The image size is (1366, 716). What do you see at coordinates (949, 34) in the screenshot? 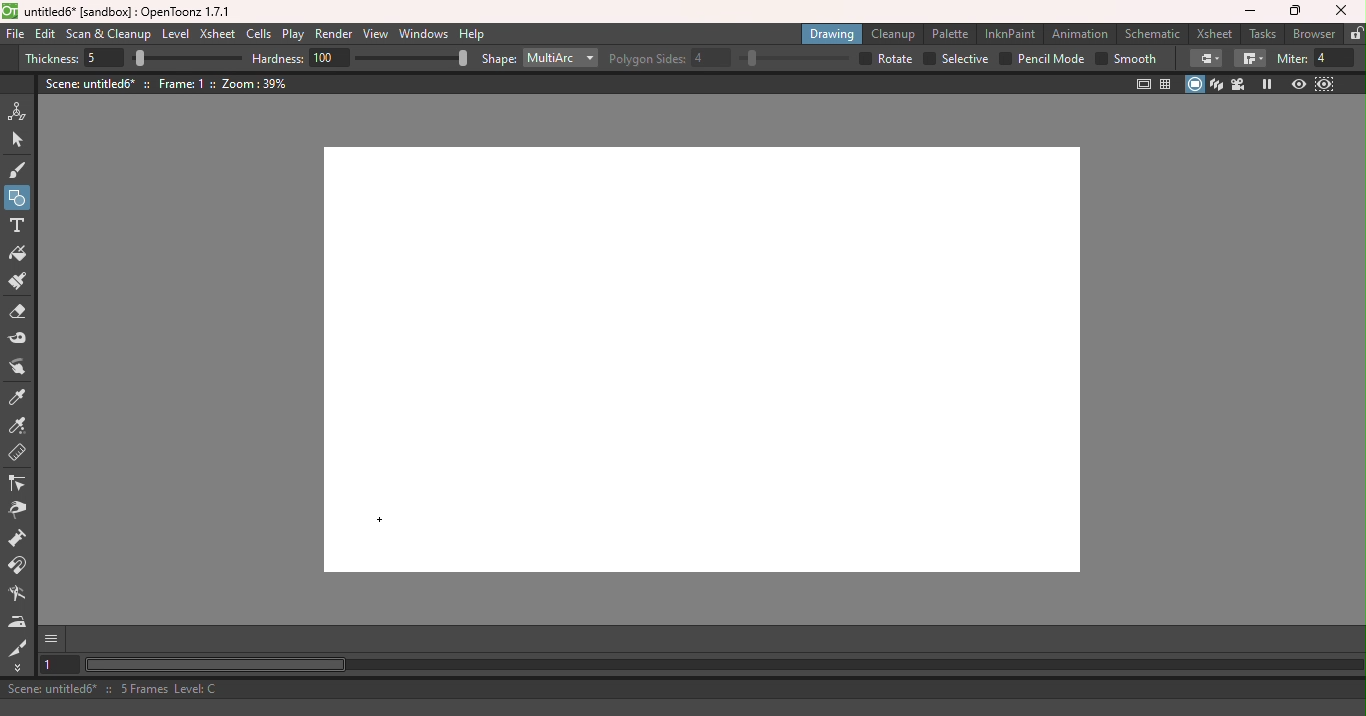
I see `Palette` at bounding box center [949, 34].